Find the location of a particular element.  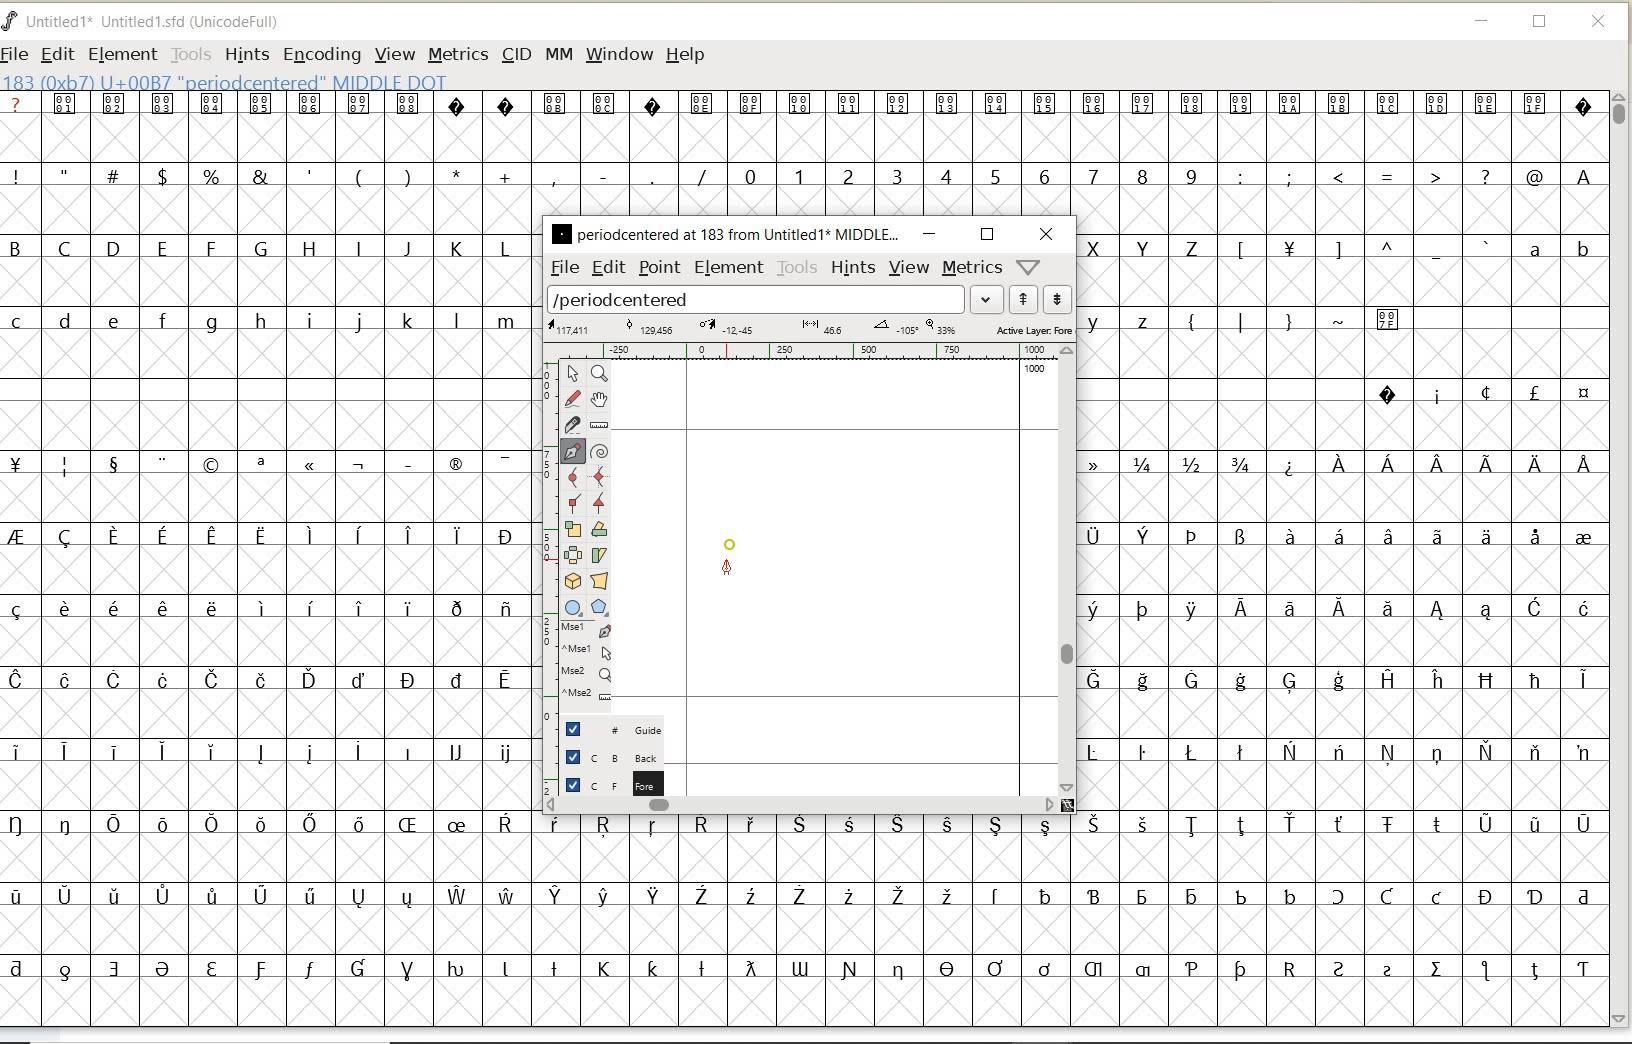

close is located at coordinates (1046, 234).